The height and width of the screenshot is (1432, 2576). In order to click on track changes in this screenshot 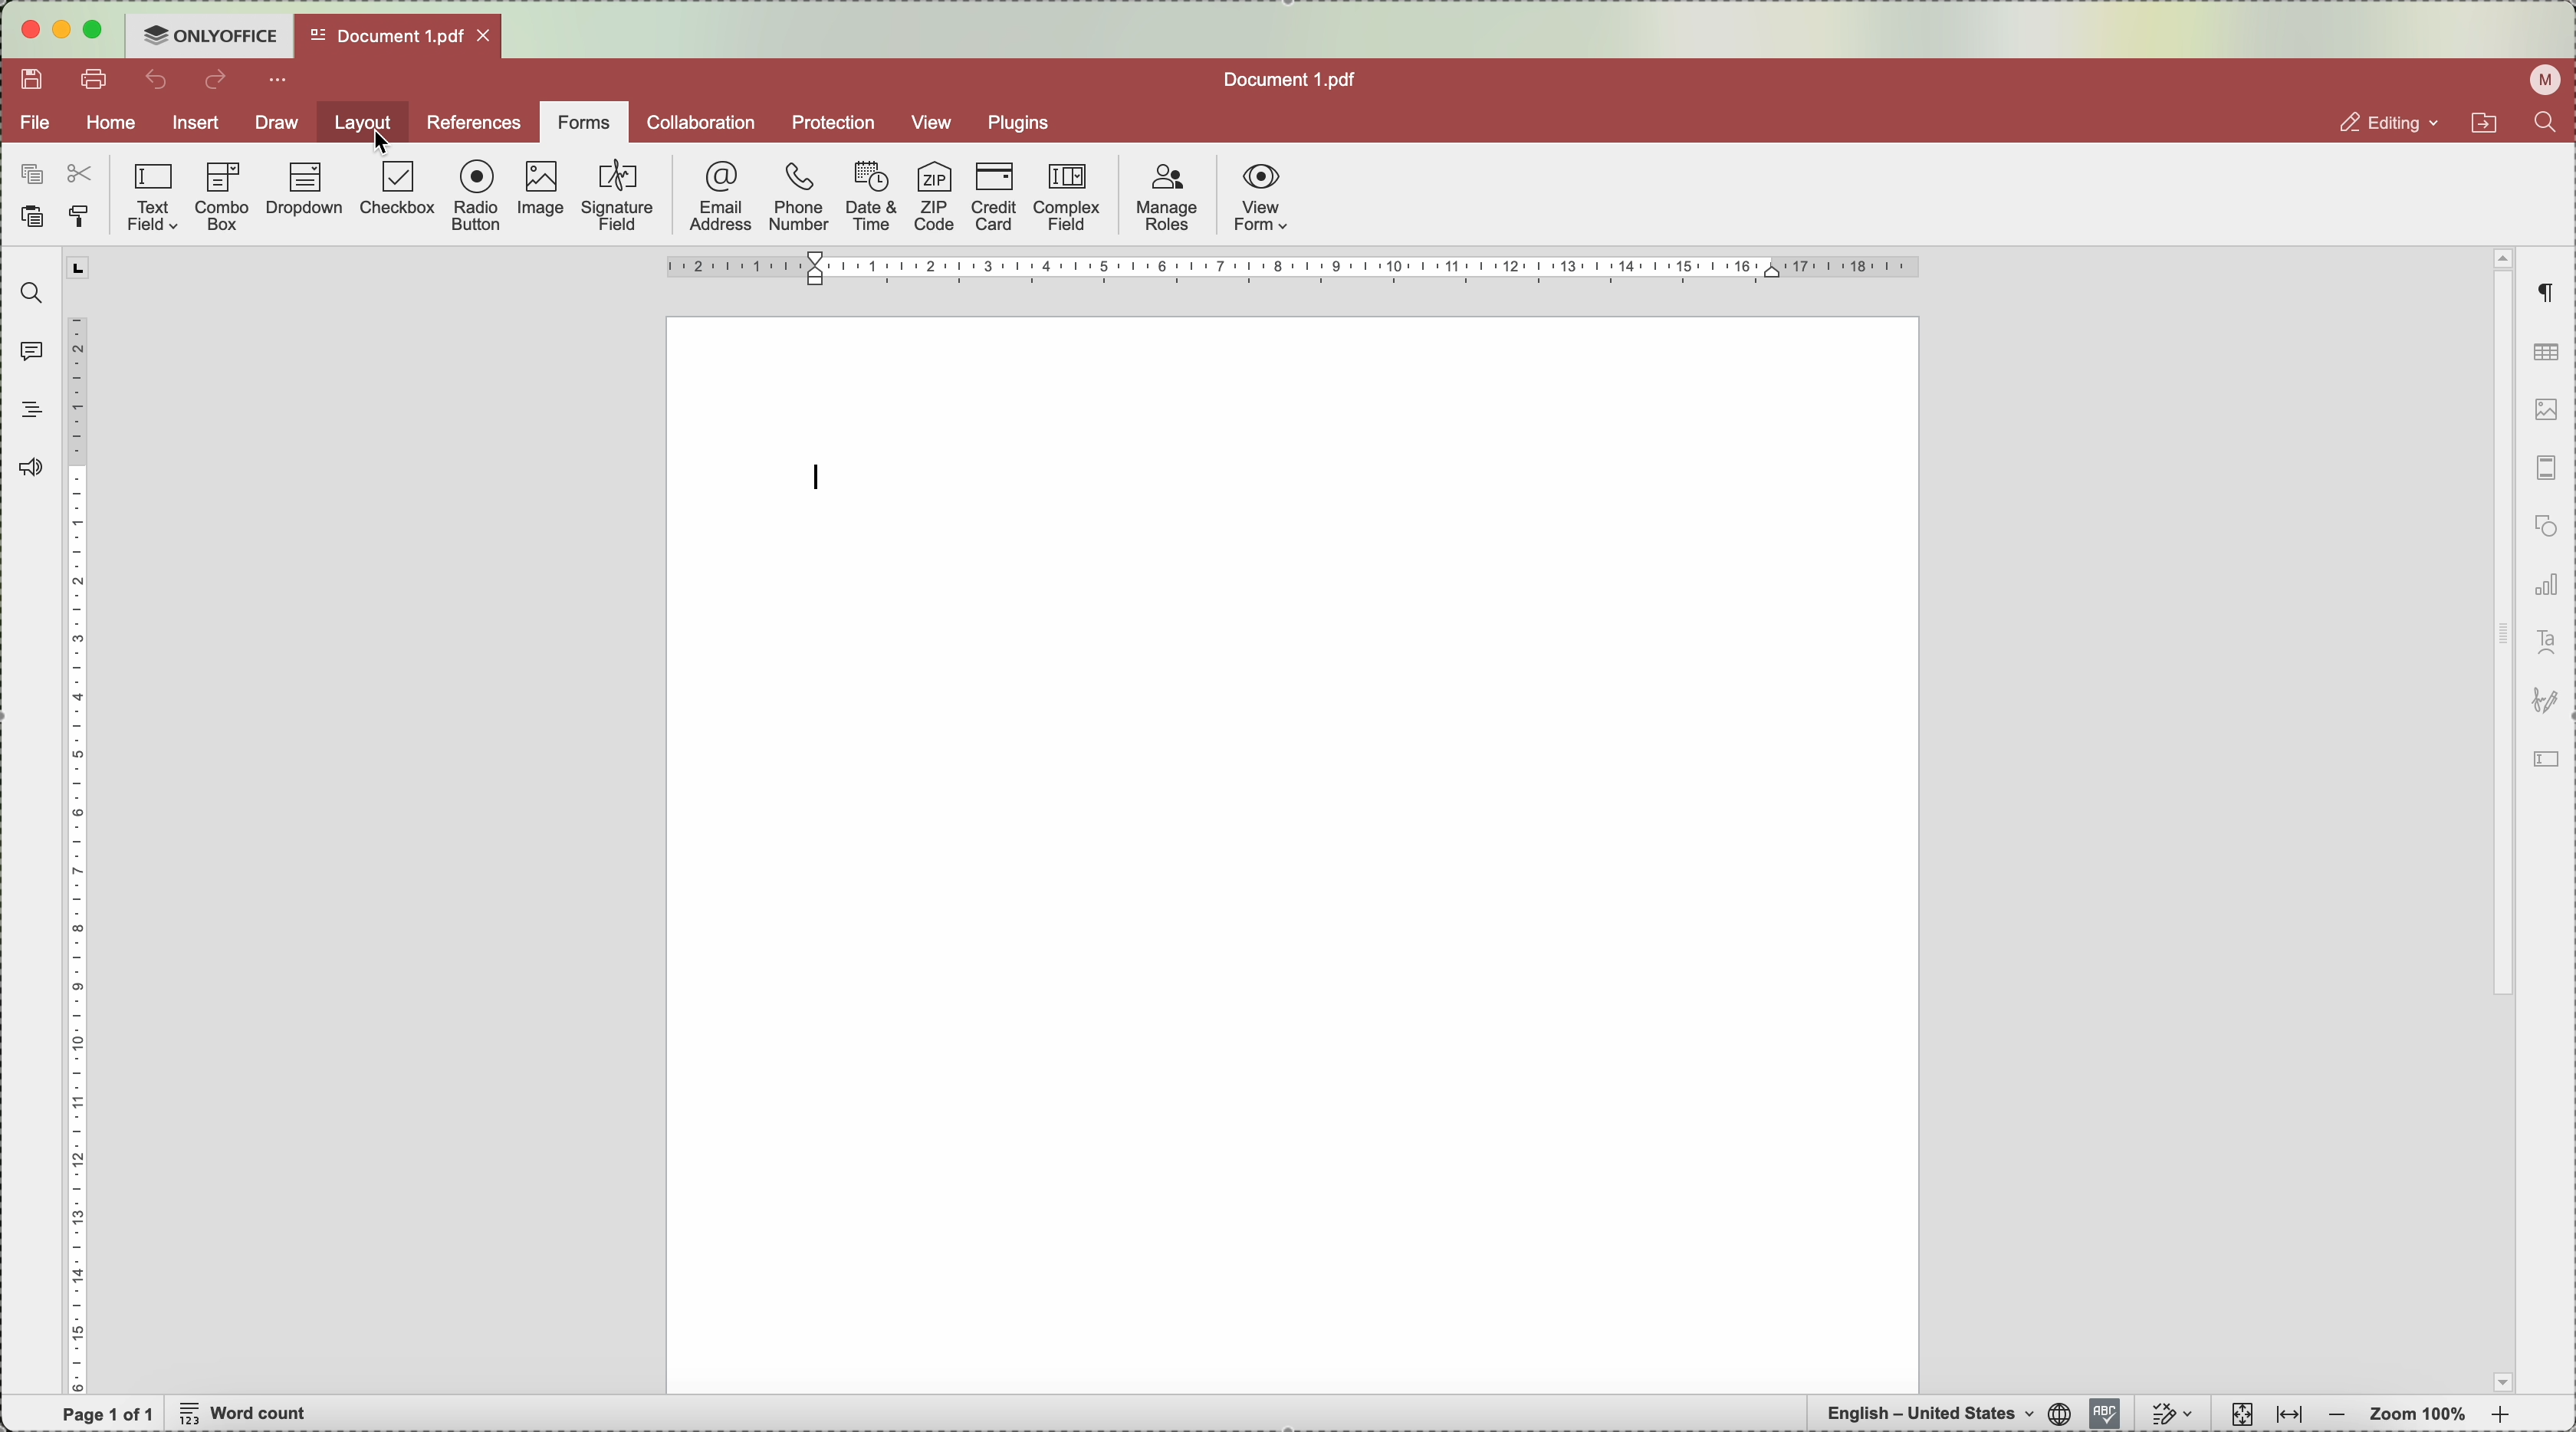, I will do `click(2173, 1414)`.